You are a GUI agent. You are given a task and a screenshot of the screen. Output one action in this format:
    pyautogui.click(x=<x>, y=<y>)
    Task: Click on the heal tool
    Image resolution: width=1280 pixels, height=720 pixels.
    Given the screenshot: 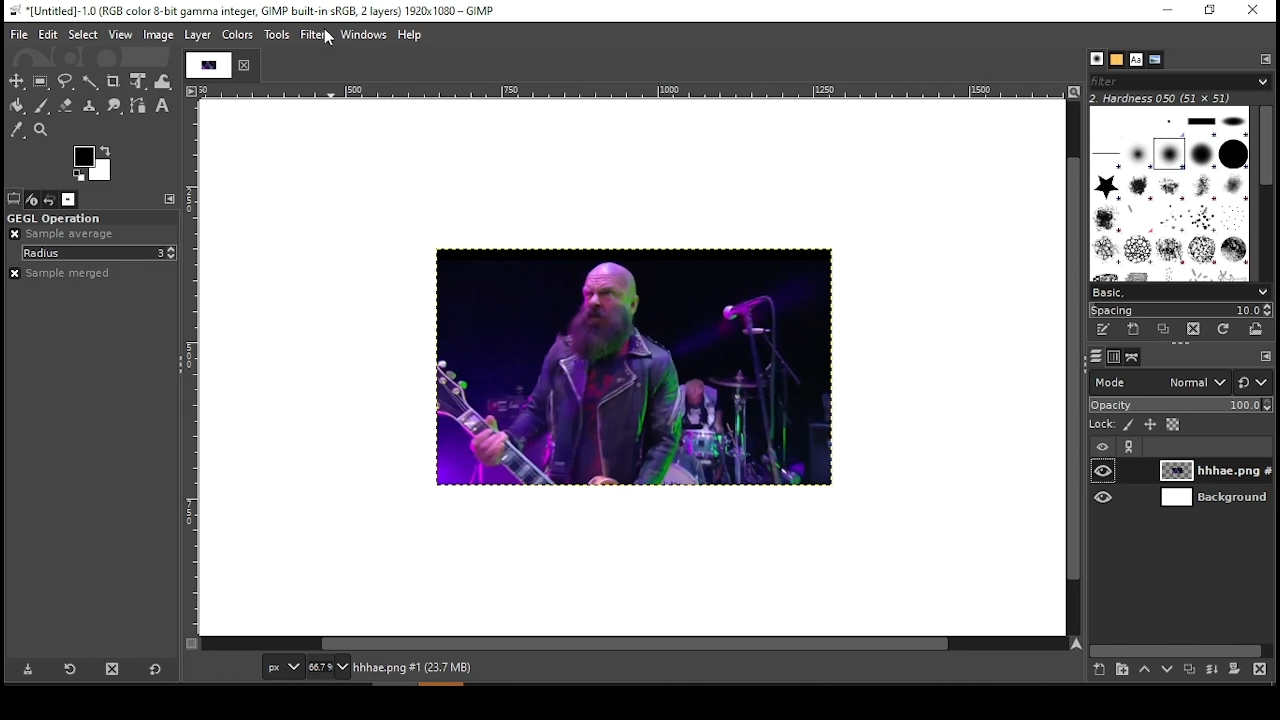 What is the action you would take?
    pyautogui.click(x=87, y=107)
    